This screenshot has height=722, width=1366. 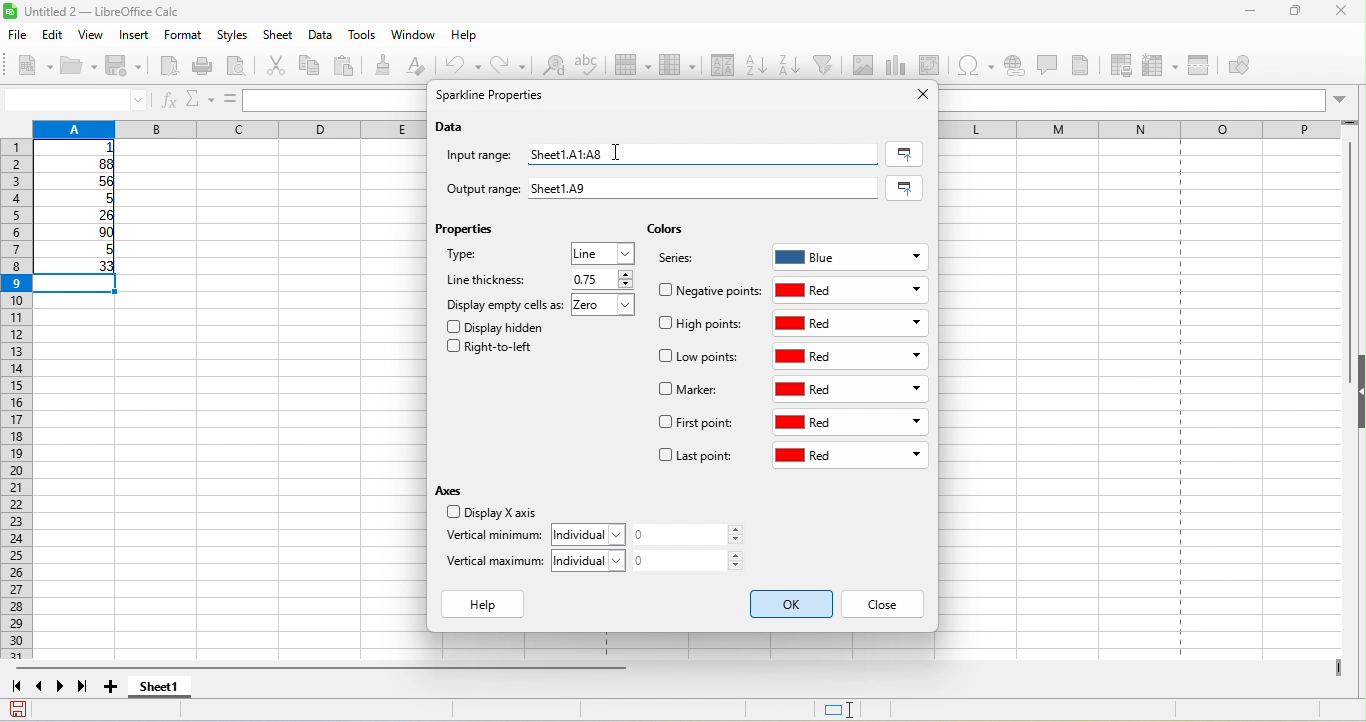 I want to click on select function, so click(x=201, y=99).